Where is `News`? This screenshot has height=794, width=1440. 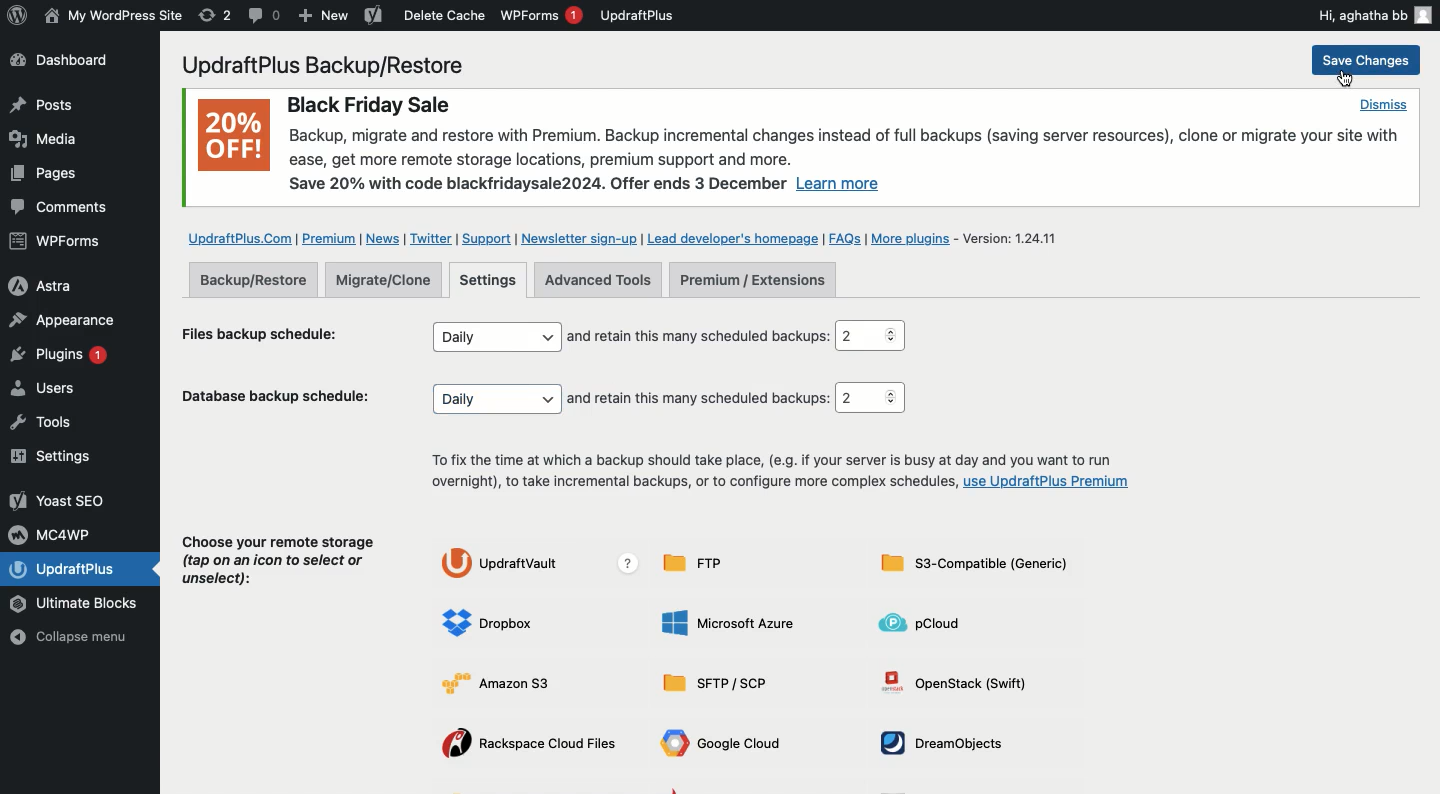 News is located at coordinates (385, 239).